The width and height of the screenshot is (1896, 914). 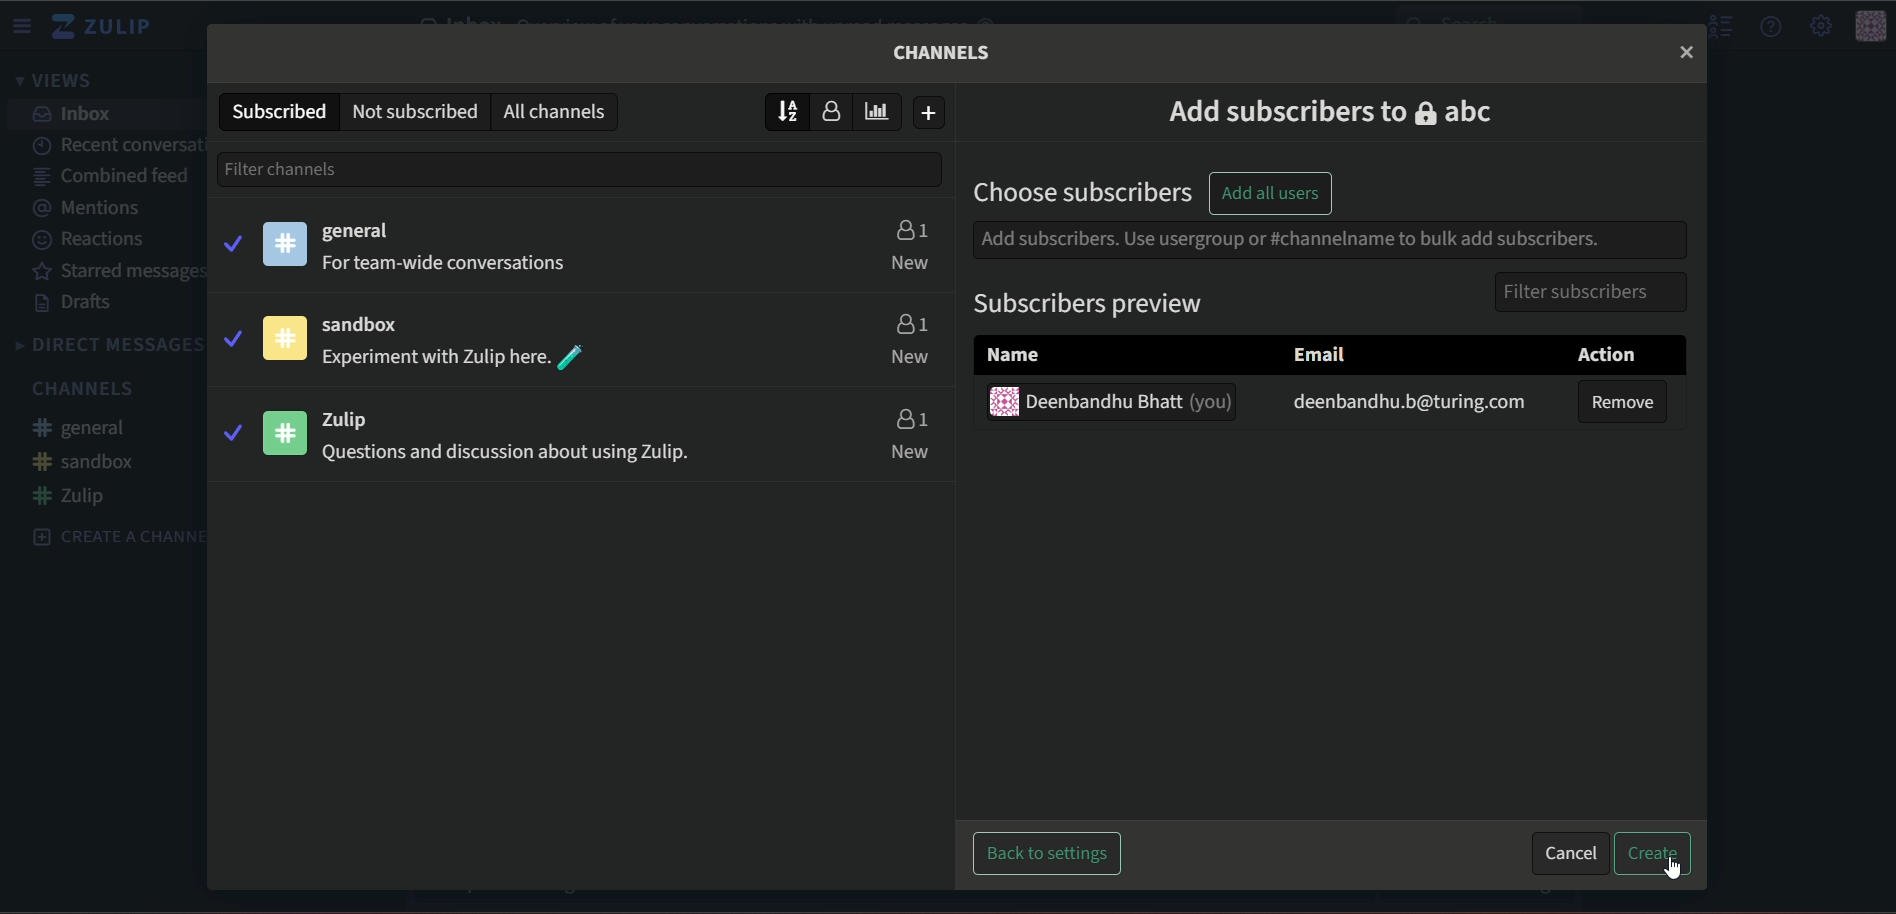 What do you see at coordinates (92, 240) in the screenshot?
I see `reactions` at bounding box center [92, 240].